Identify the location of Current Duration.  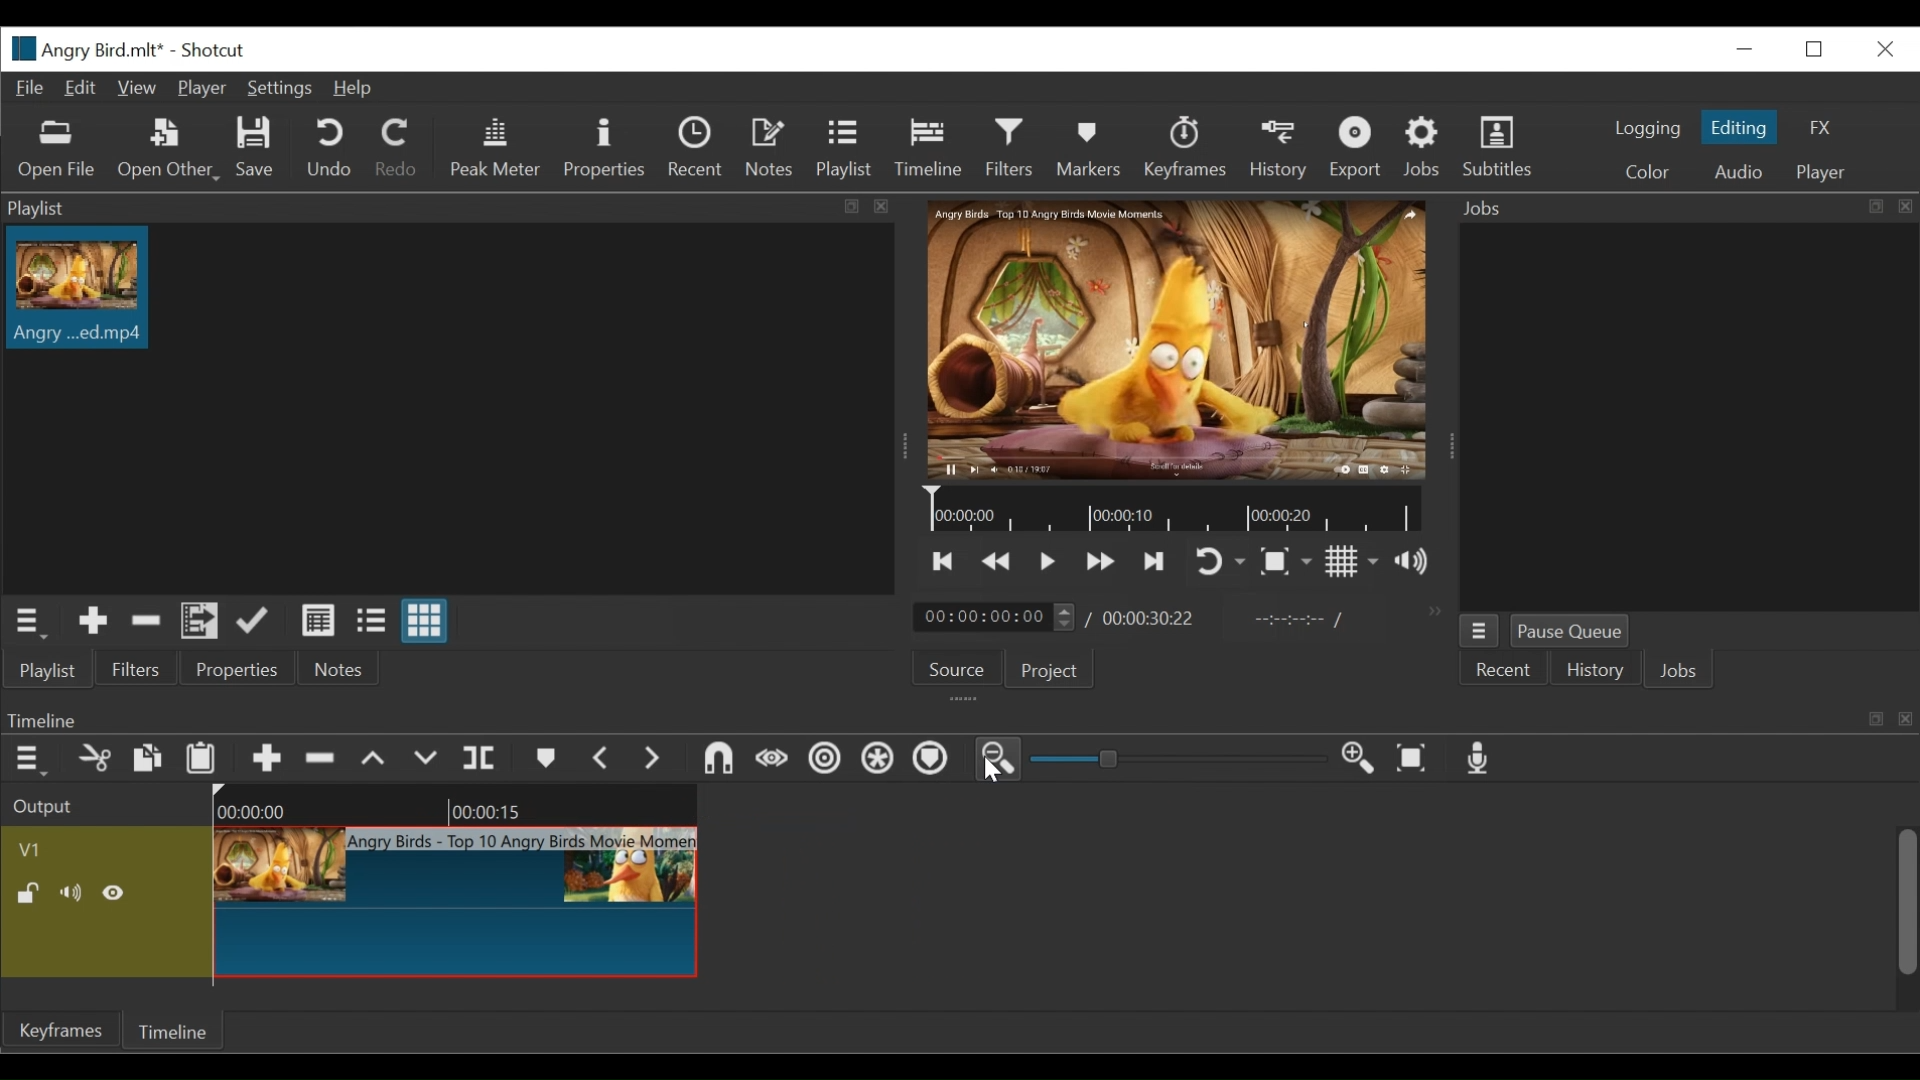
(994, 618).